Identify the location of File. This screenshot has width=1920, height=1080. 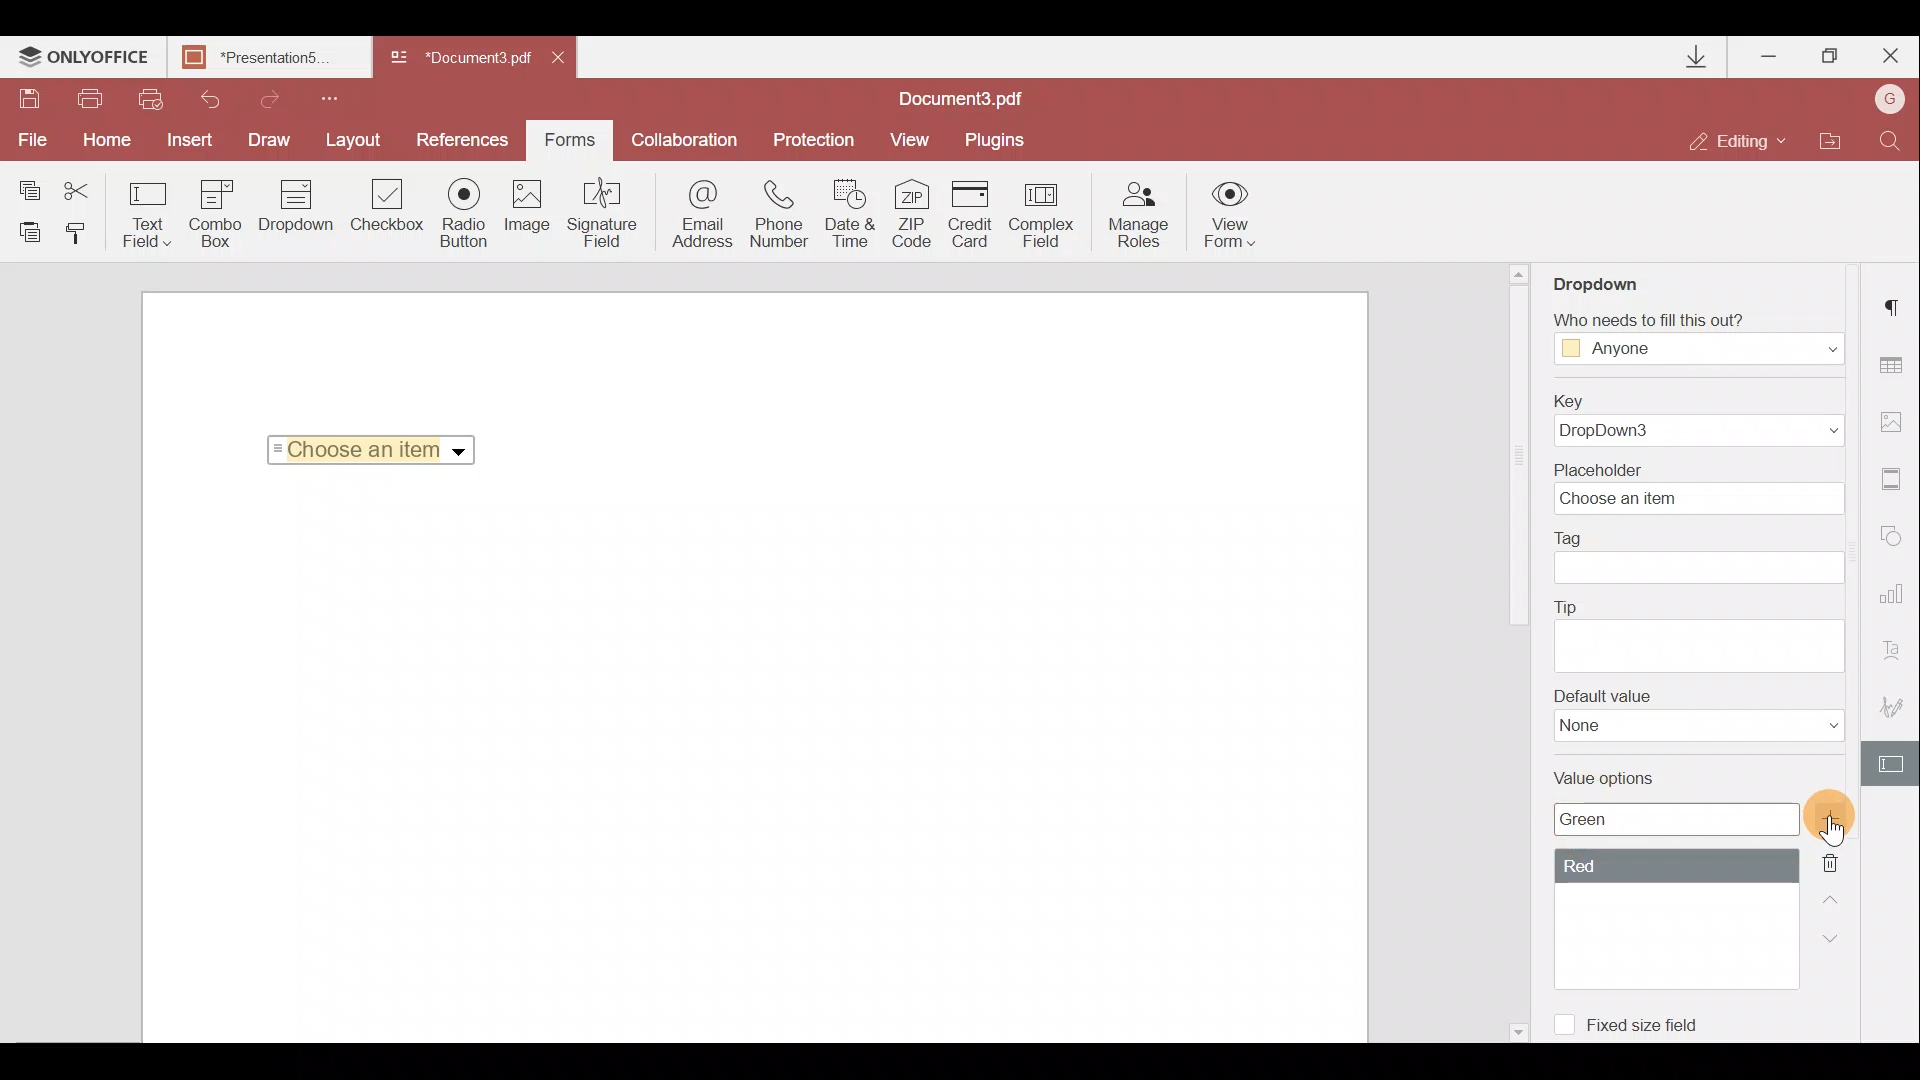
(34, 142).